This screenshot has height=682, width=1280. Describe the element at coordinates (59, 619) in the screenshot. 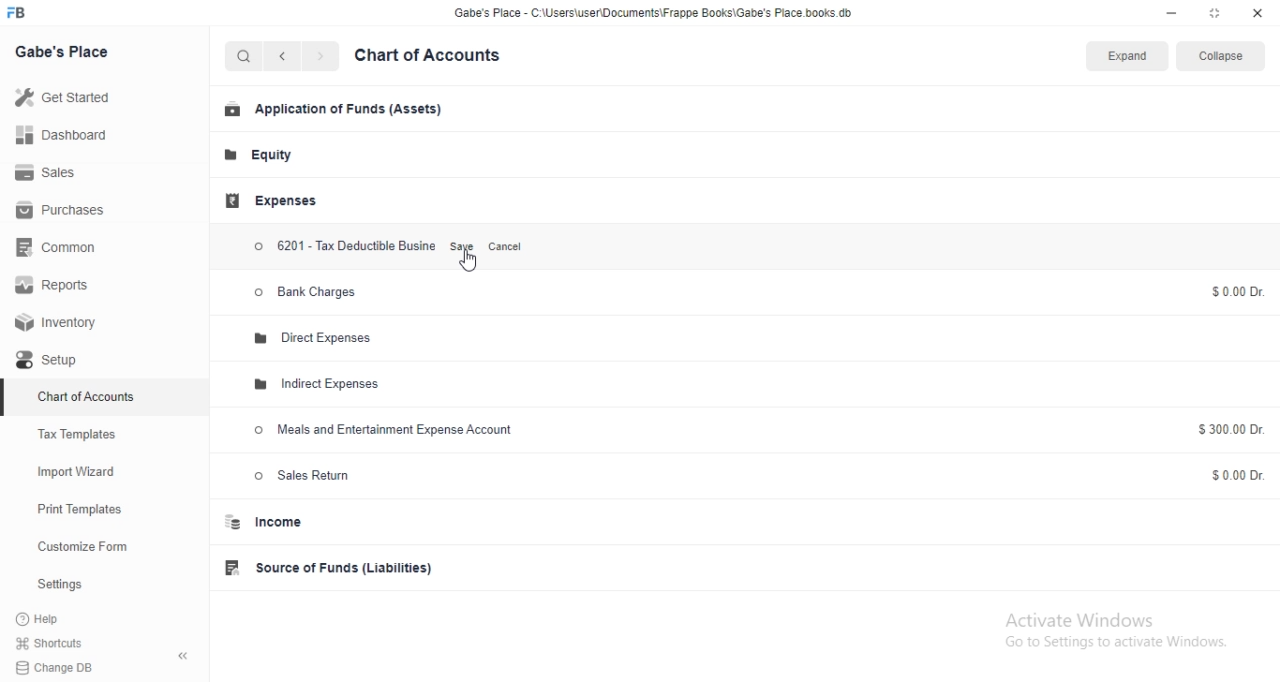

I see `?Help` at that location.